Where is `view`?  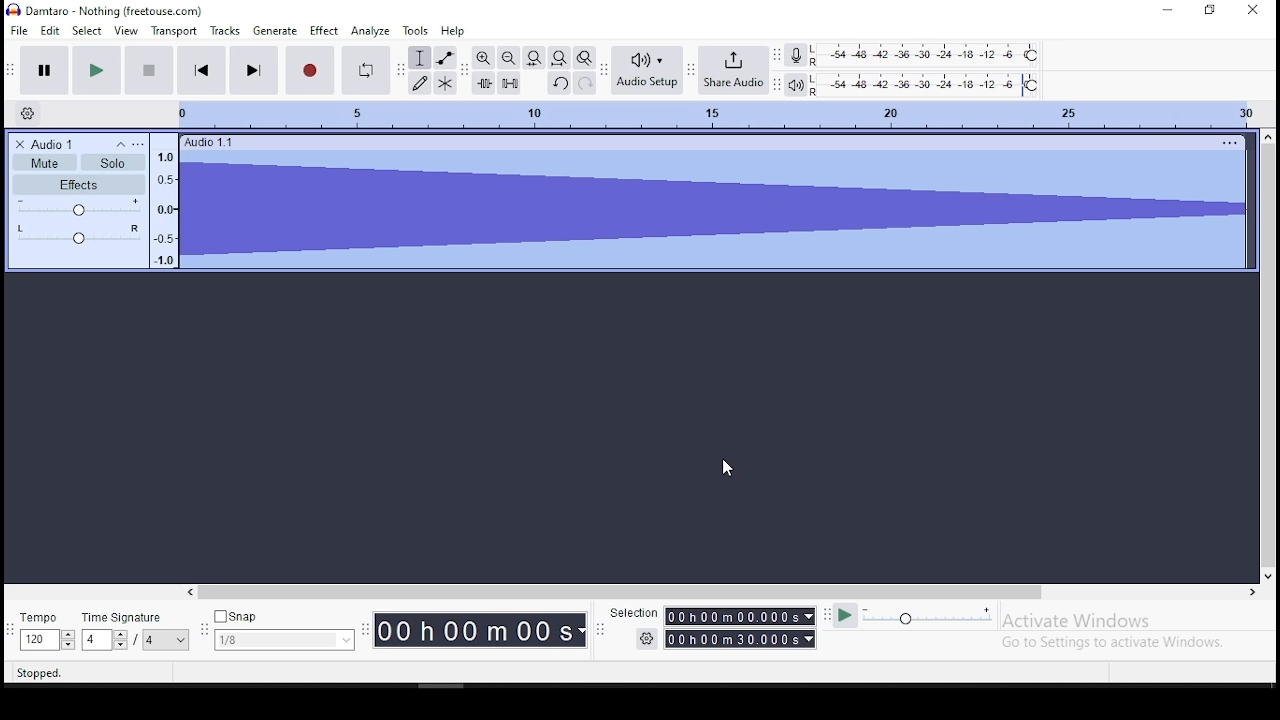
view is located at coordinates (127, 31).